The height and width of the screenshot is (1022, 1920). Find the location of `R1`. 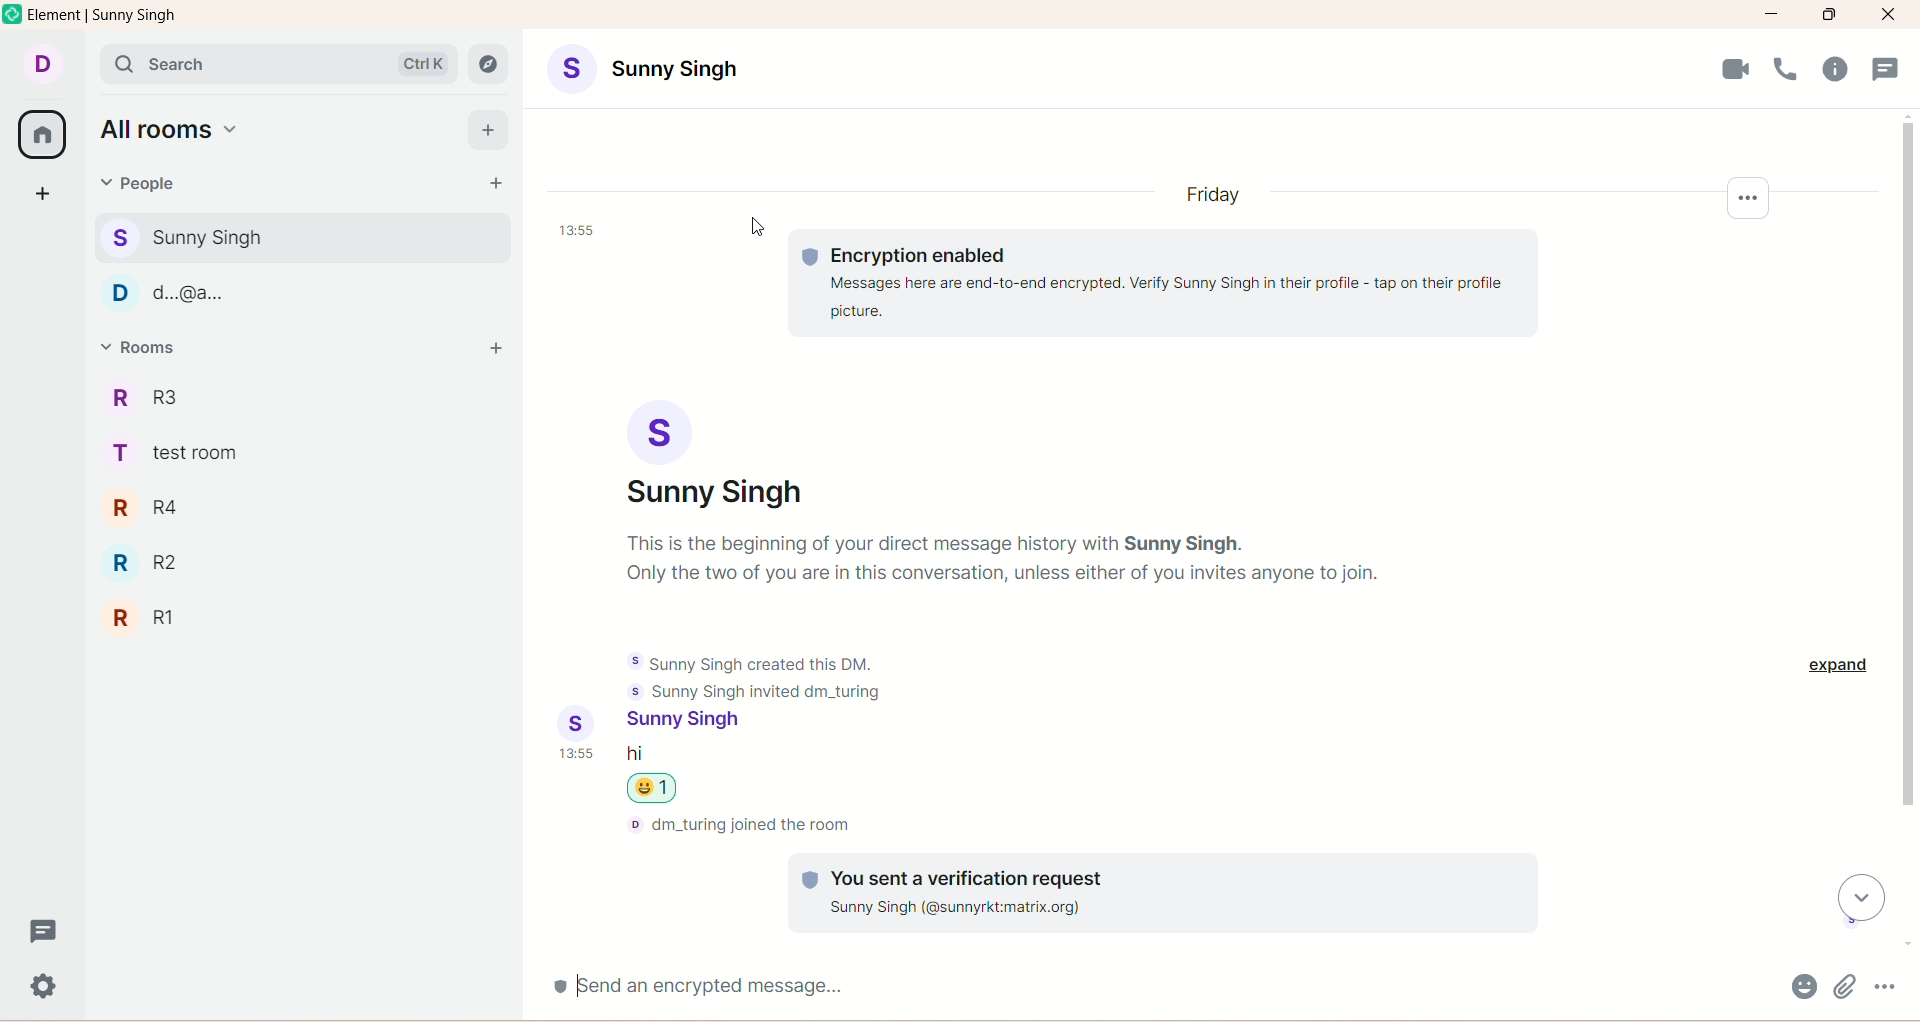

R1 is located at coordinates (177, 619).